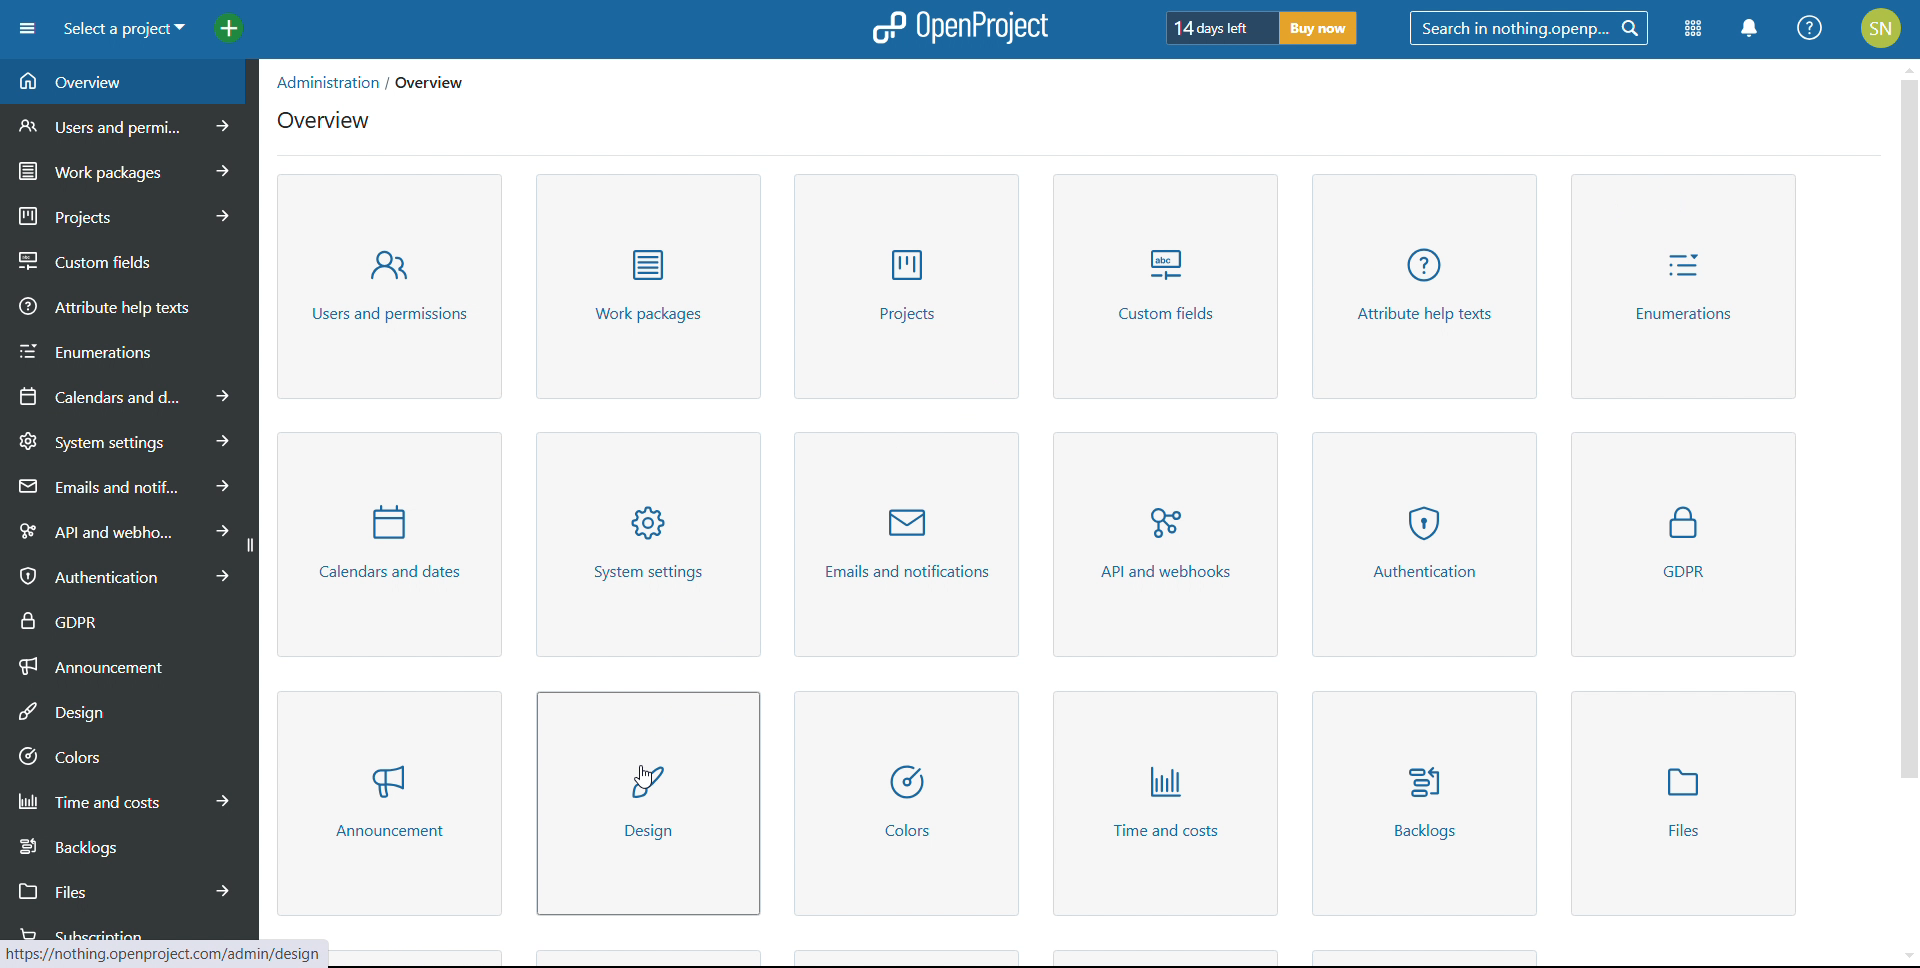  What do you see at coordinates (1884, 26) in the screenshot?
I see `SN` at bounding box center [1884, 26].